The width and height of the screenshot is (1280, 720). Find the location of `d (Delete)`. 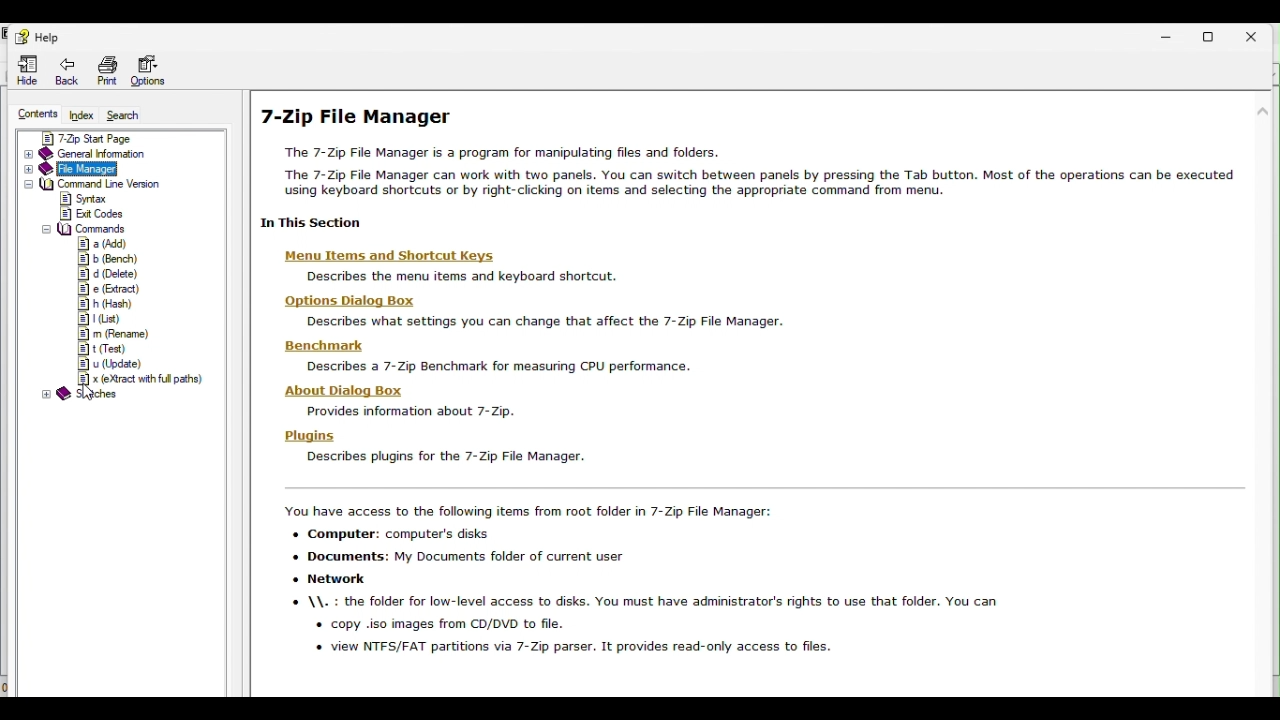

d (Delete) is located at coordinates (108, 274).